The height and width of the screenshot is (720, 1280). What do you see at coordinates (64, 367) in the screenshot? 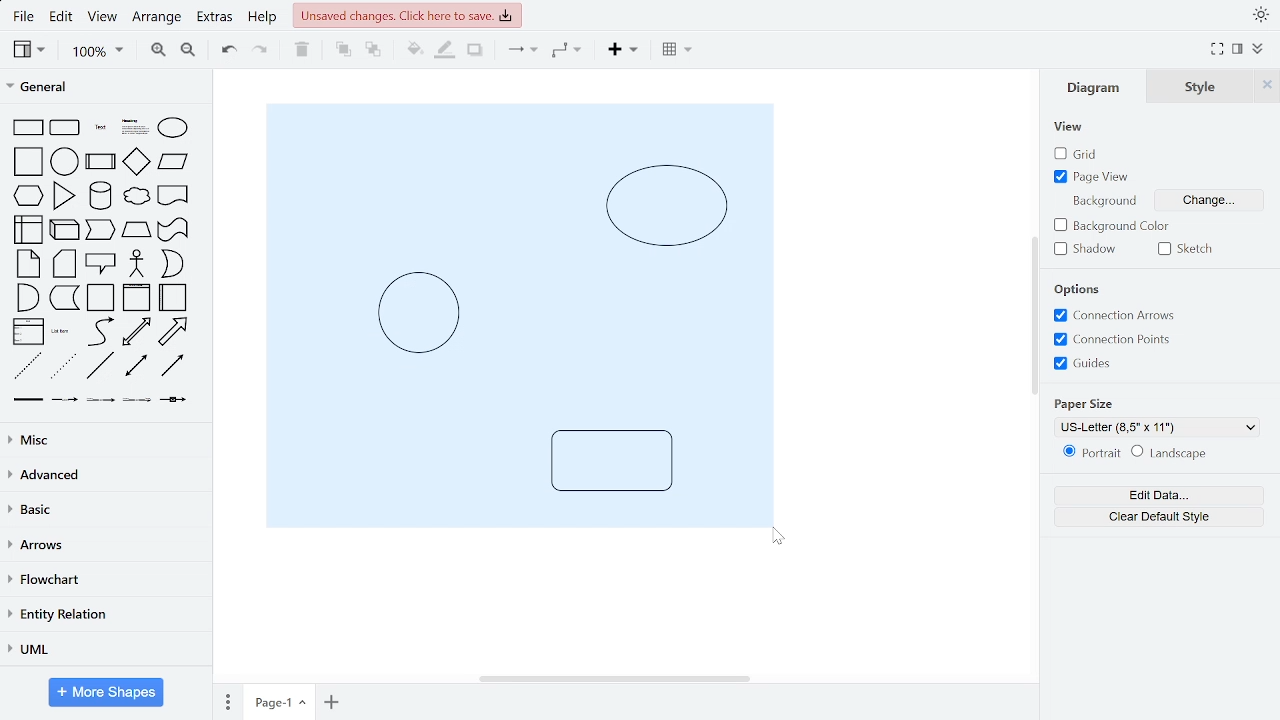
I see `dotted line` at bounding box center [64, 367].